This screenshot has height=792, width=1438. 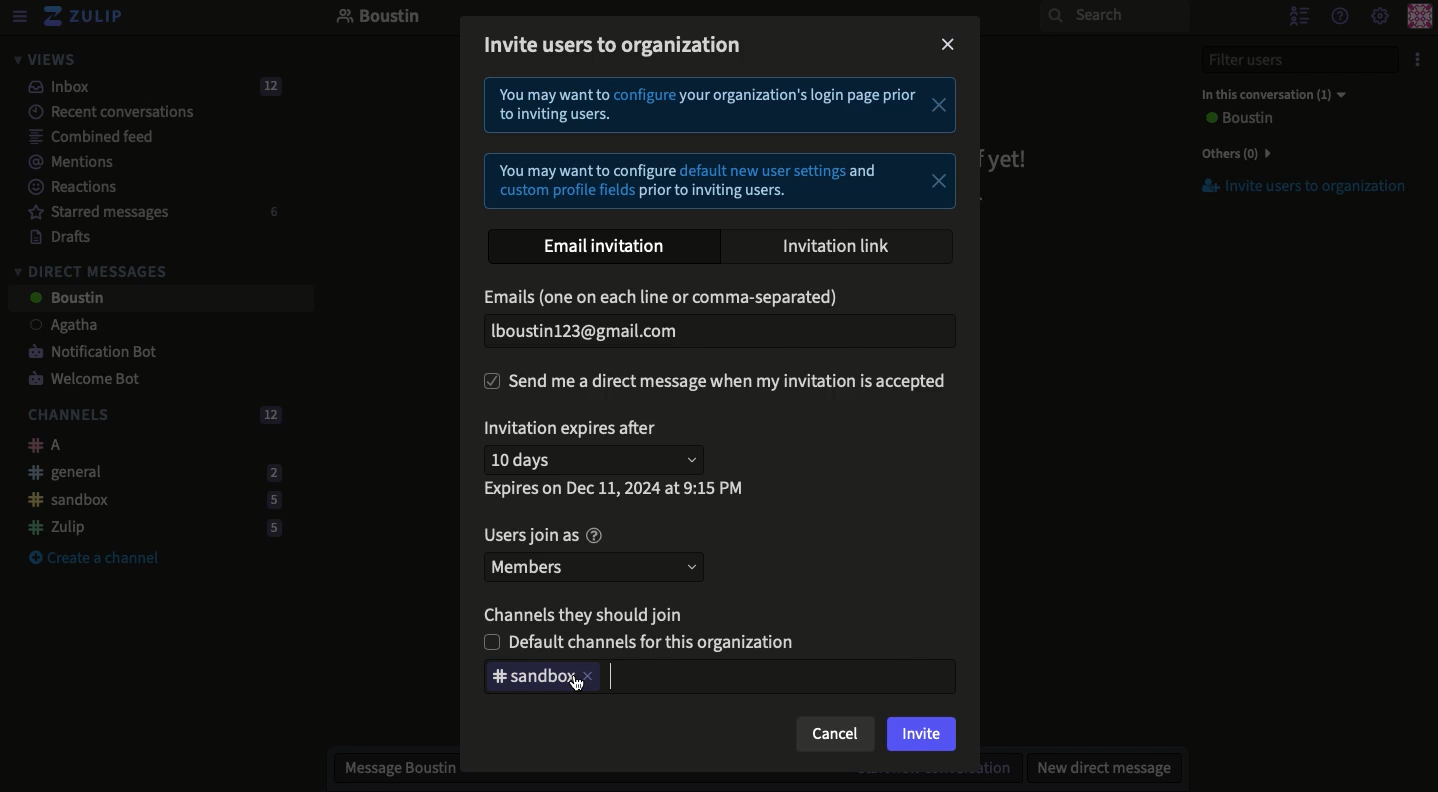 What do you see at coordinates (87, 380) in the screenshot?
I see `Welcome bot` at bounding box center [87, 380].